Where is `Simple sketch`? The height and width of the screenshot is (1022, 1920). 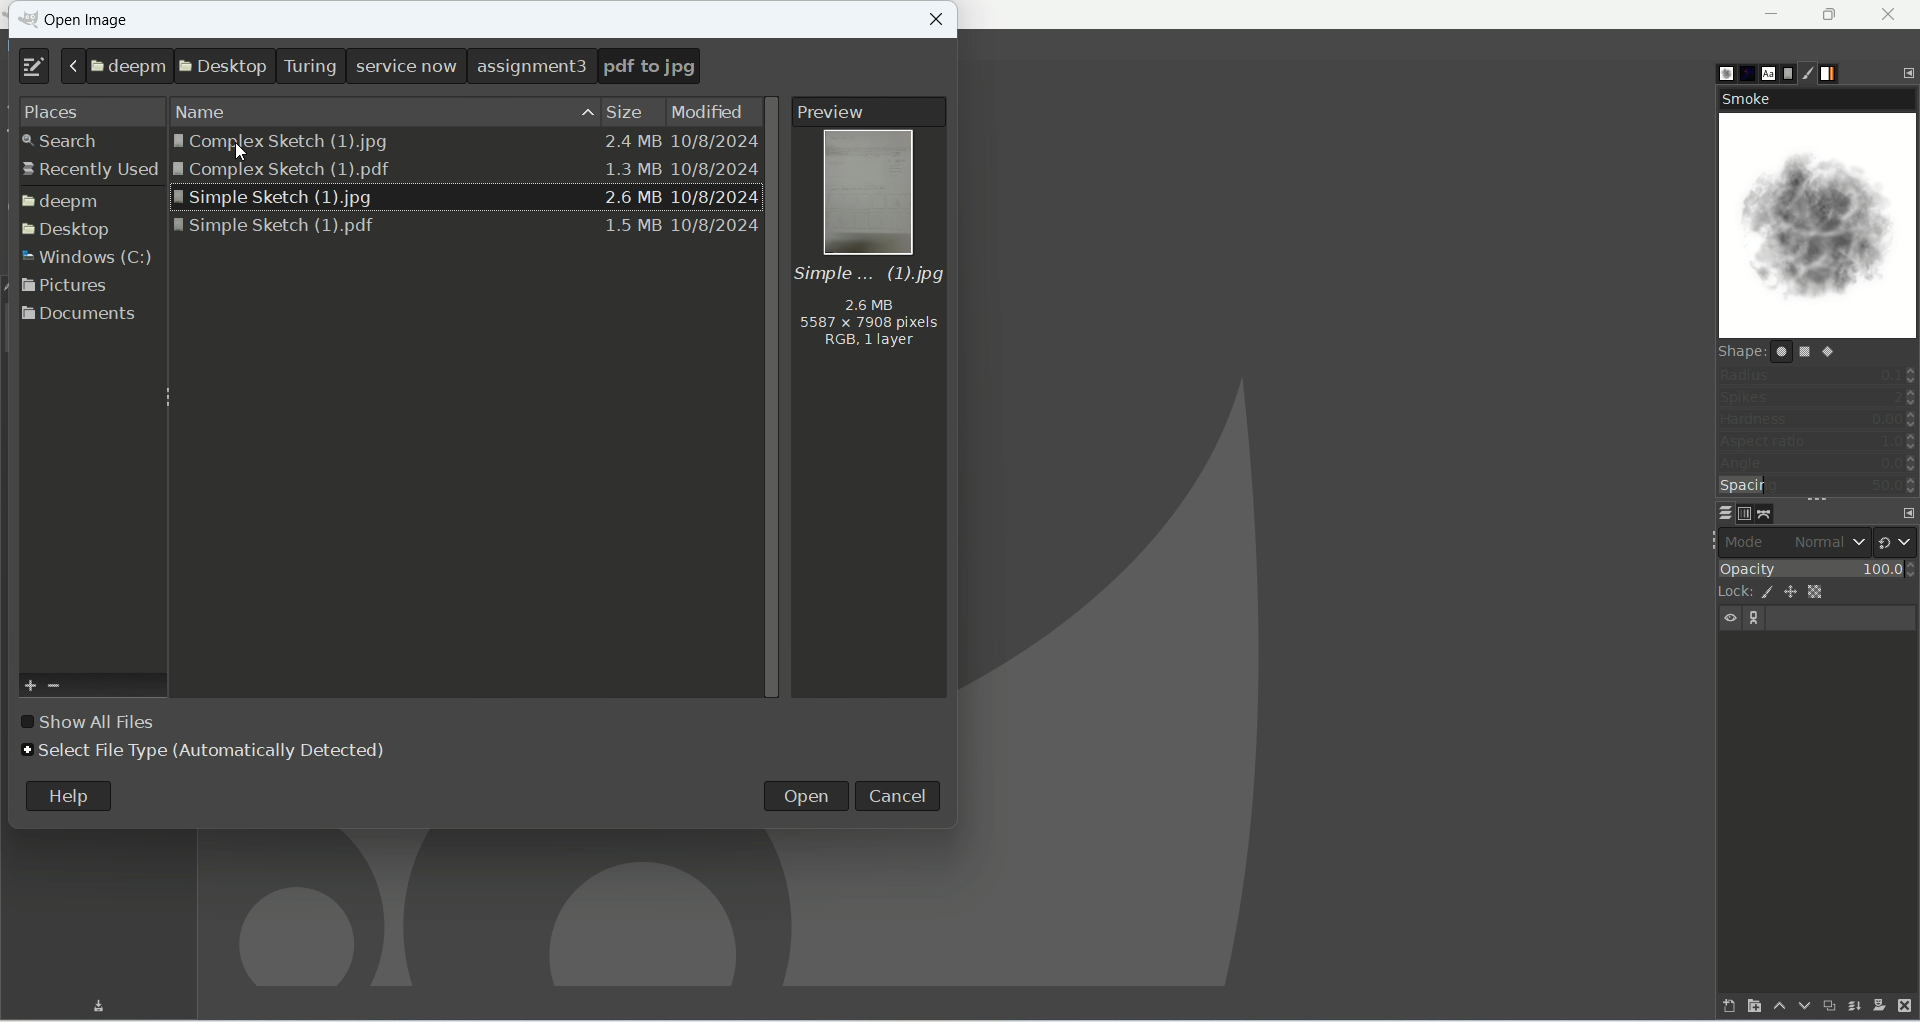 Simple sketch is located at coordinates (466, 228).